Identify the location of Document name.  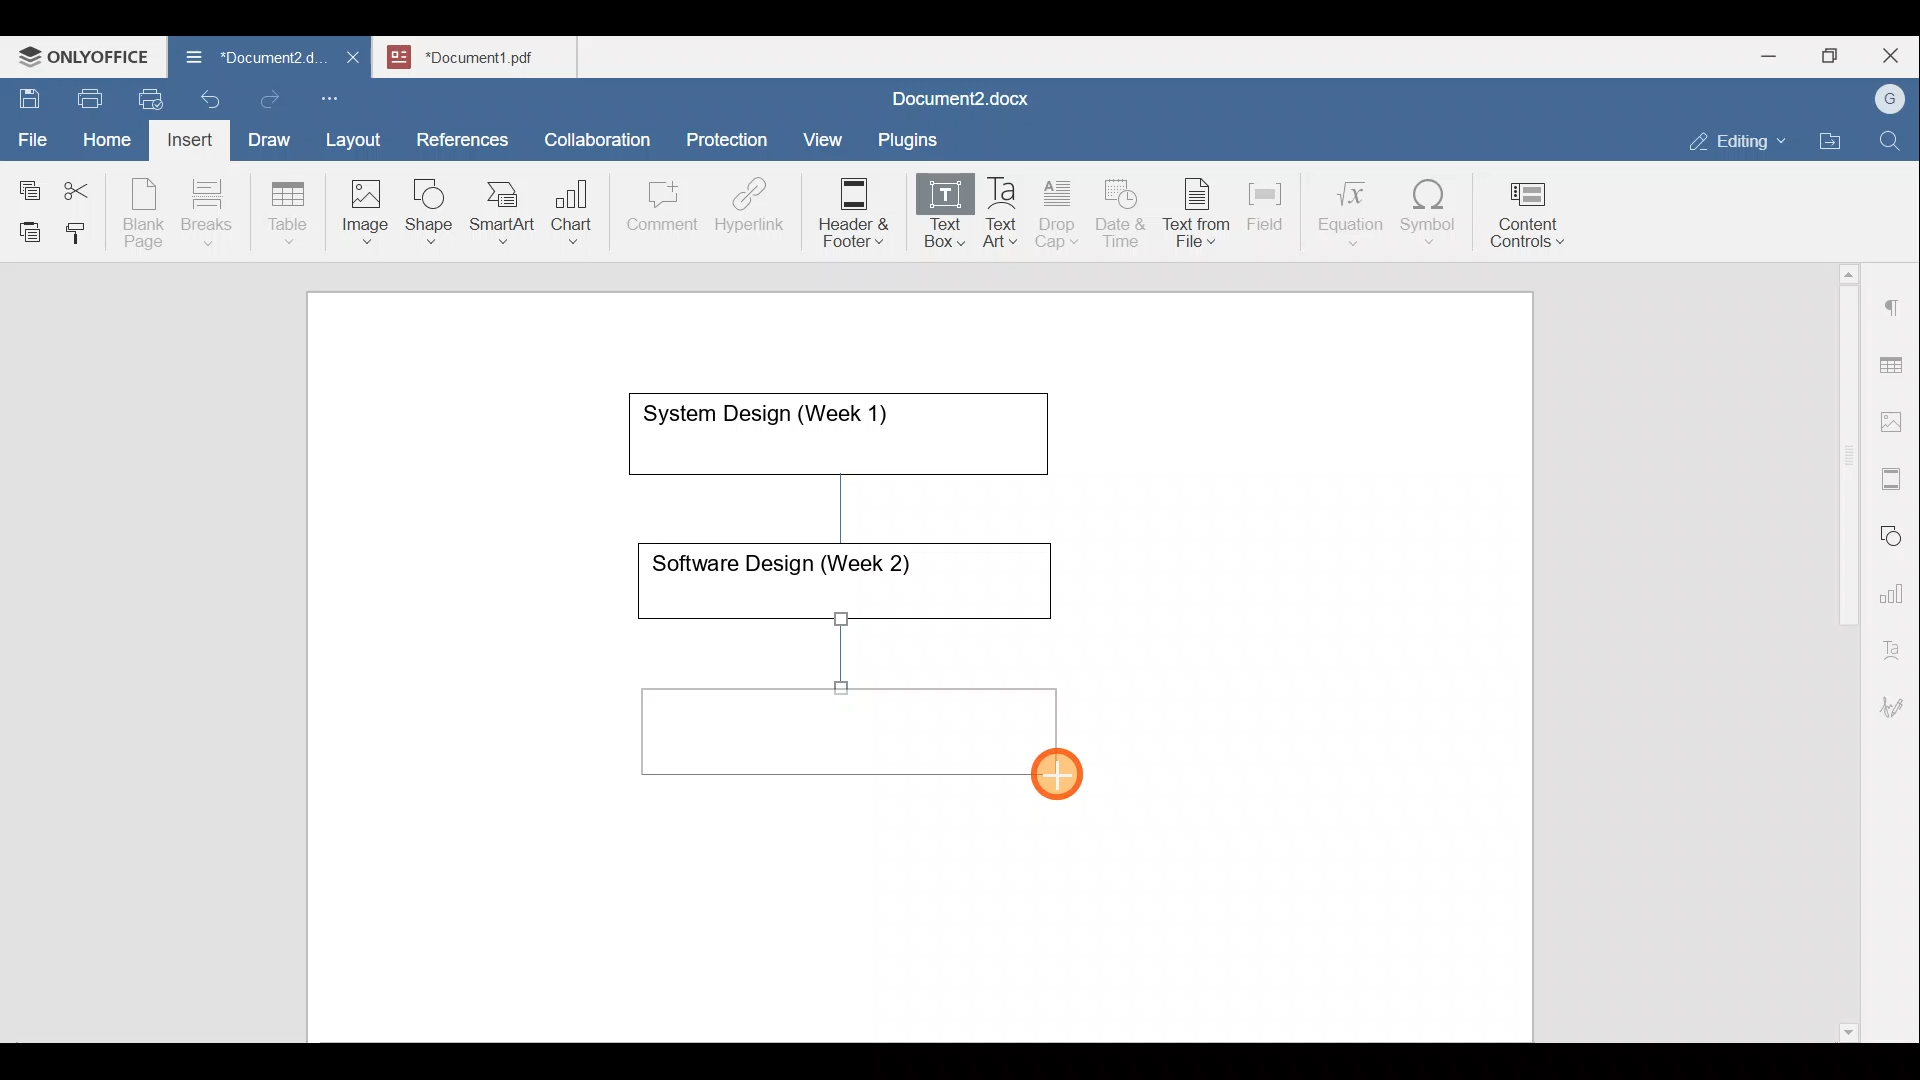
(956, 101).